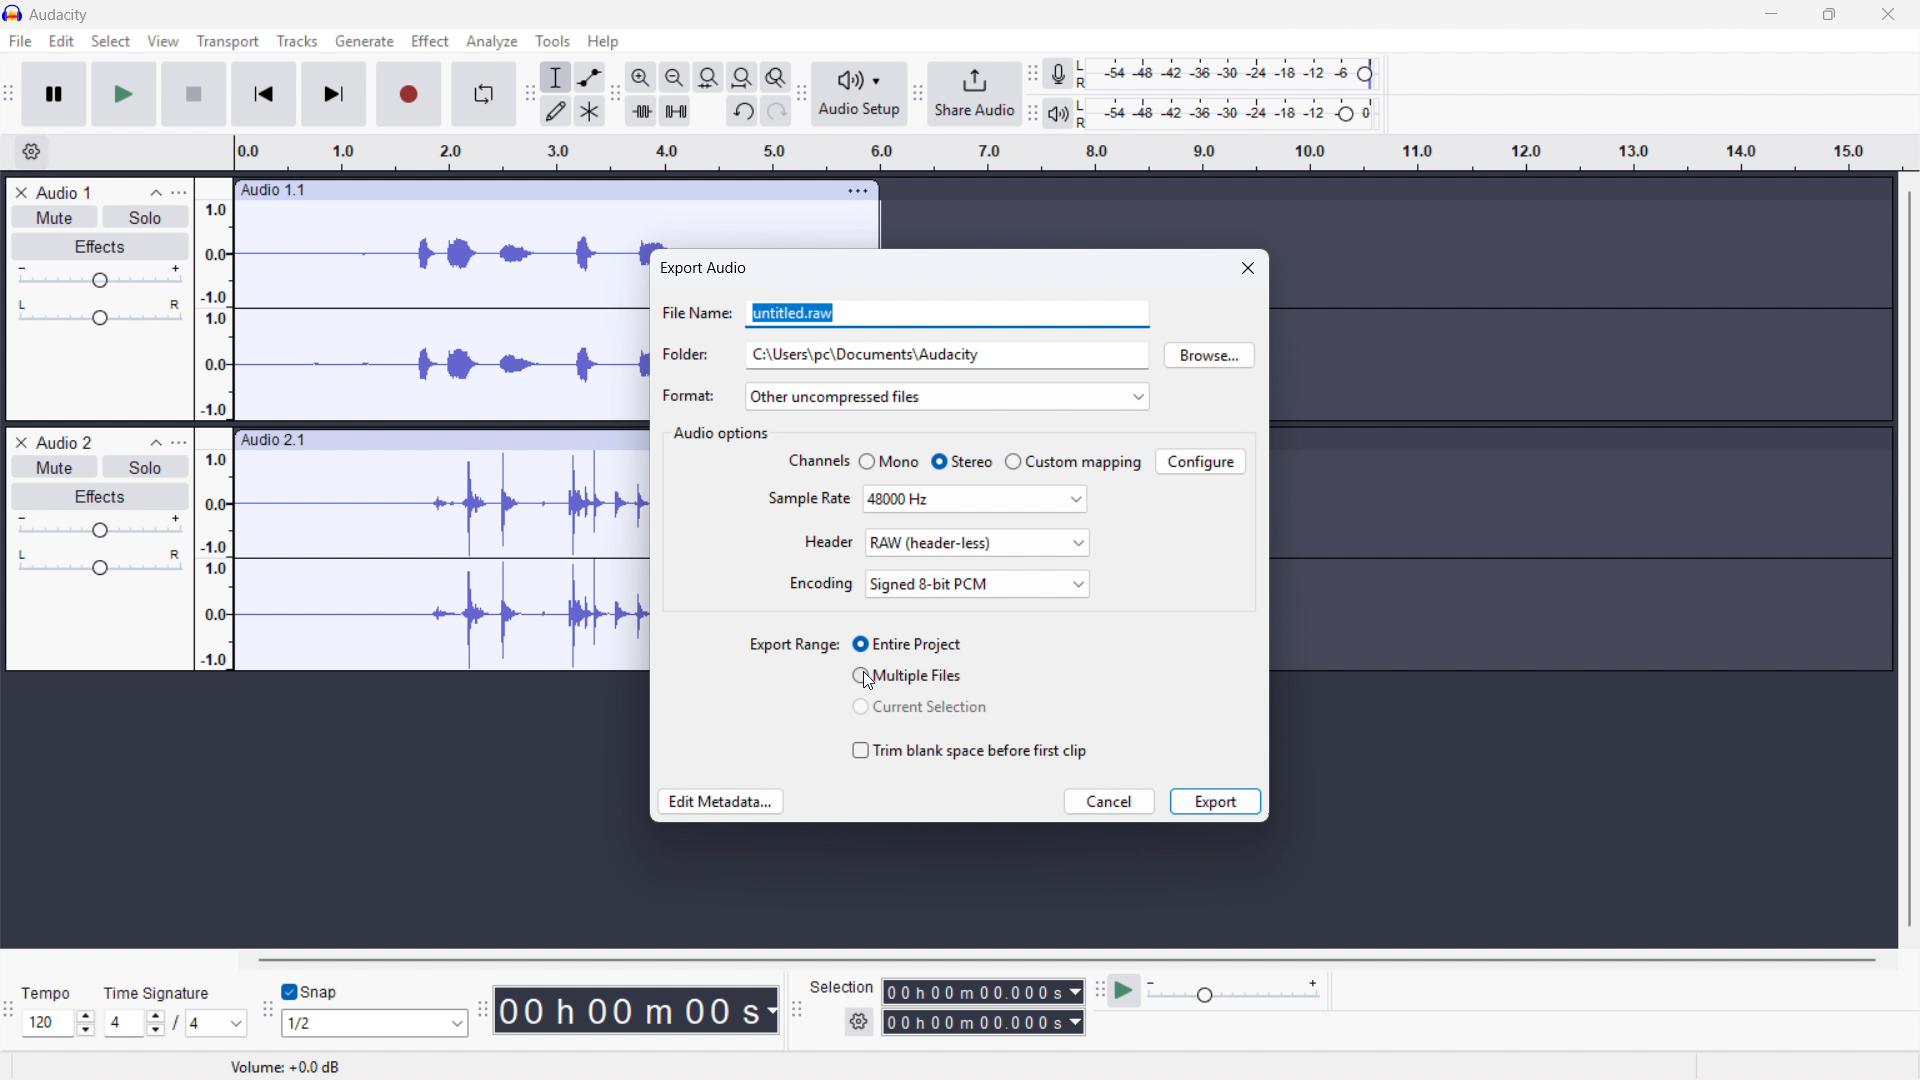 The height and width of the screenshot is (1080, 1920). What do you see at coordinates (1032, 74) in the screenshot?
I see `Recording metre toolbar` at bounding box center [1032, 74].